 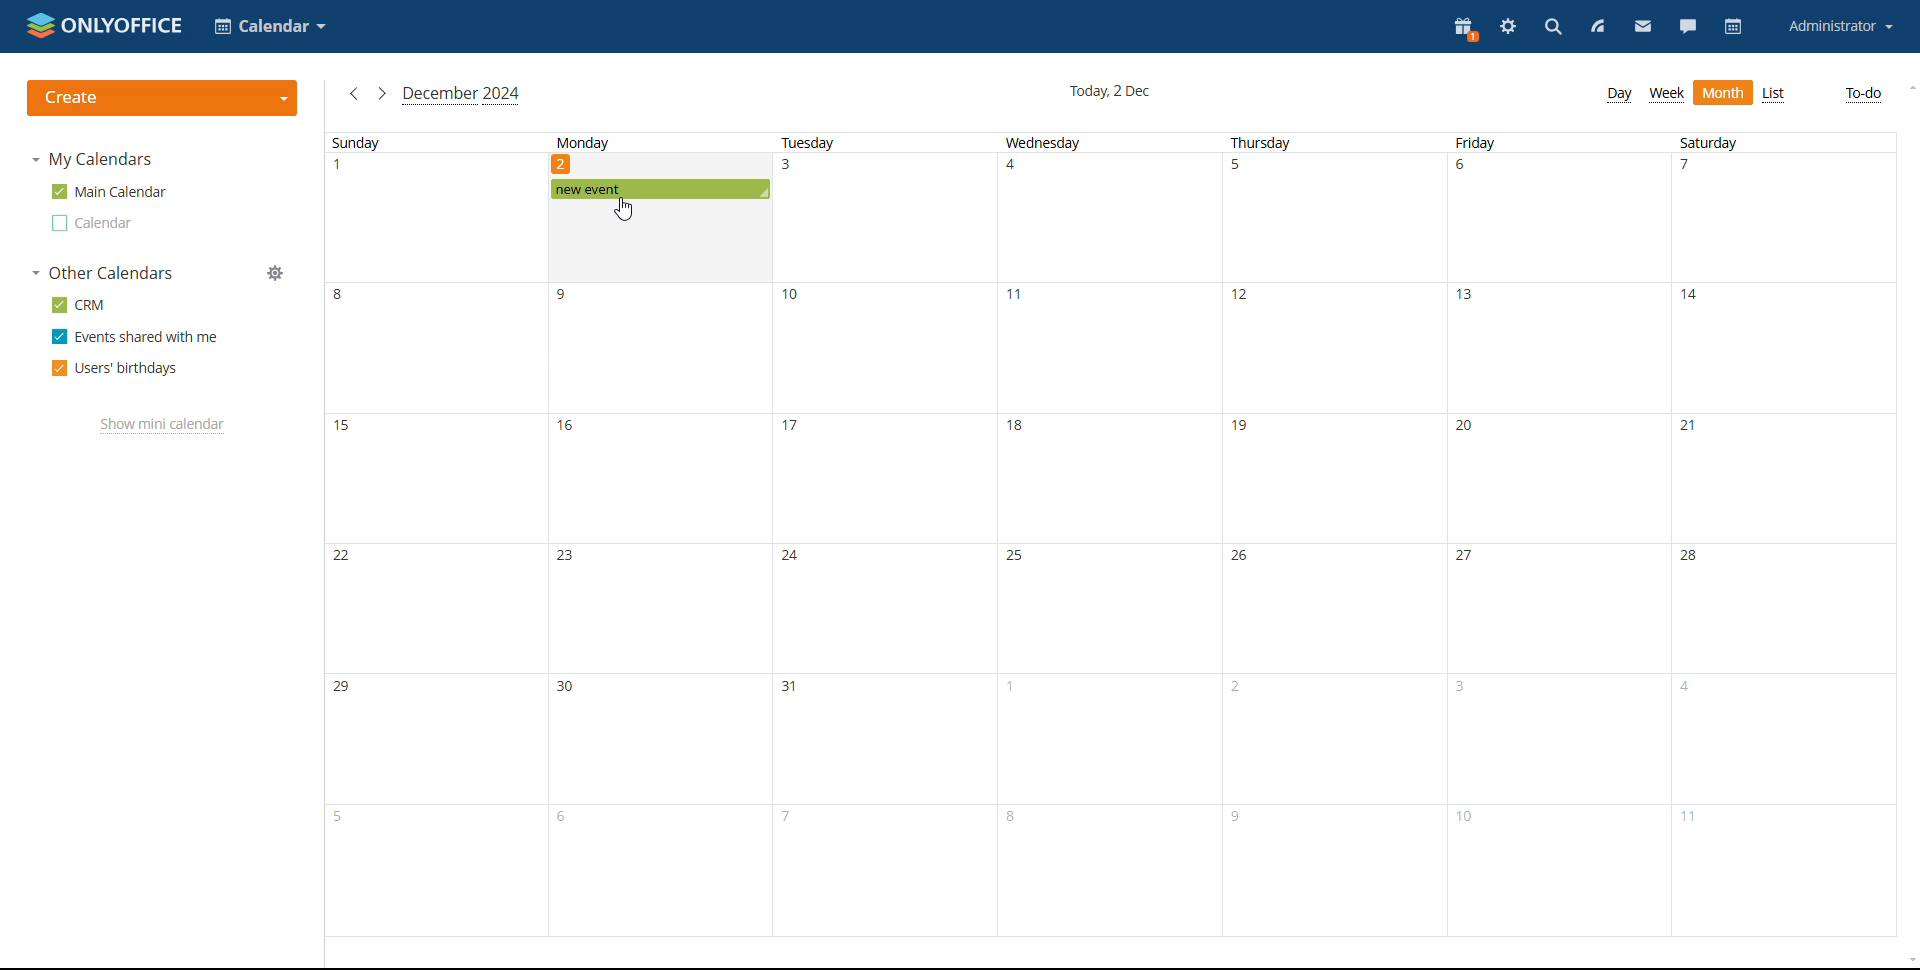 I want to click on create, so click(x=162, y=99).